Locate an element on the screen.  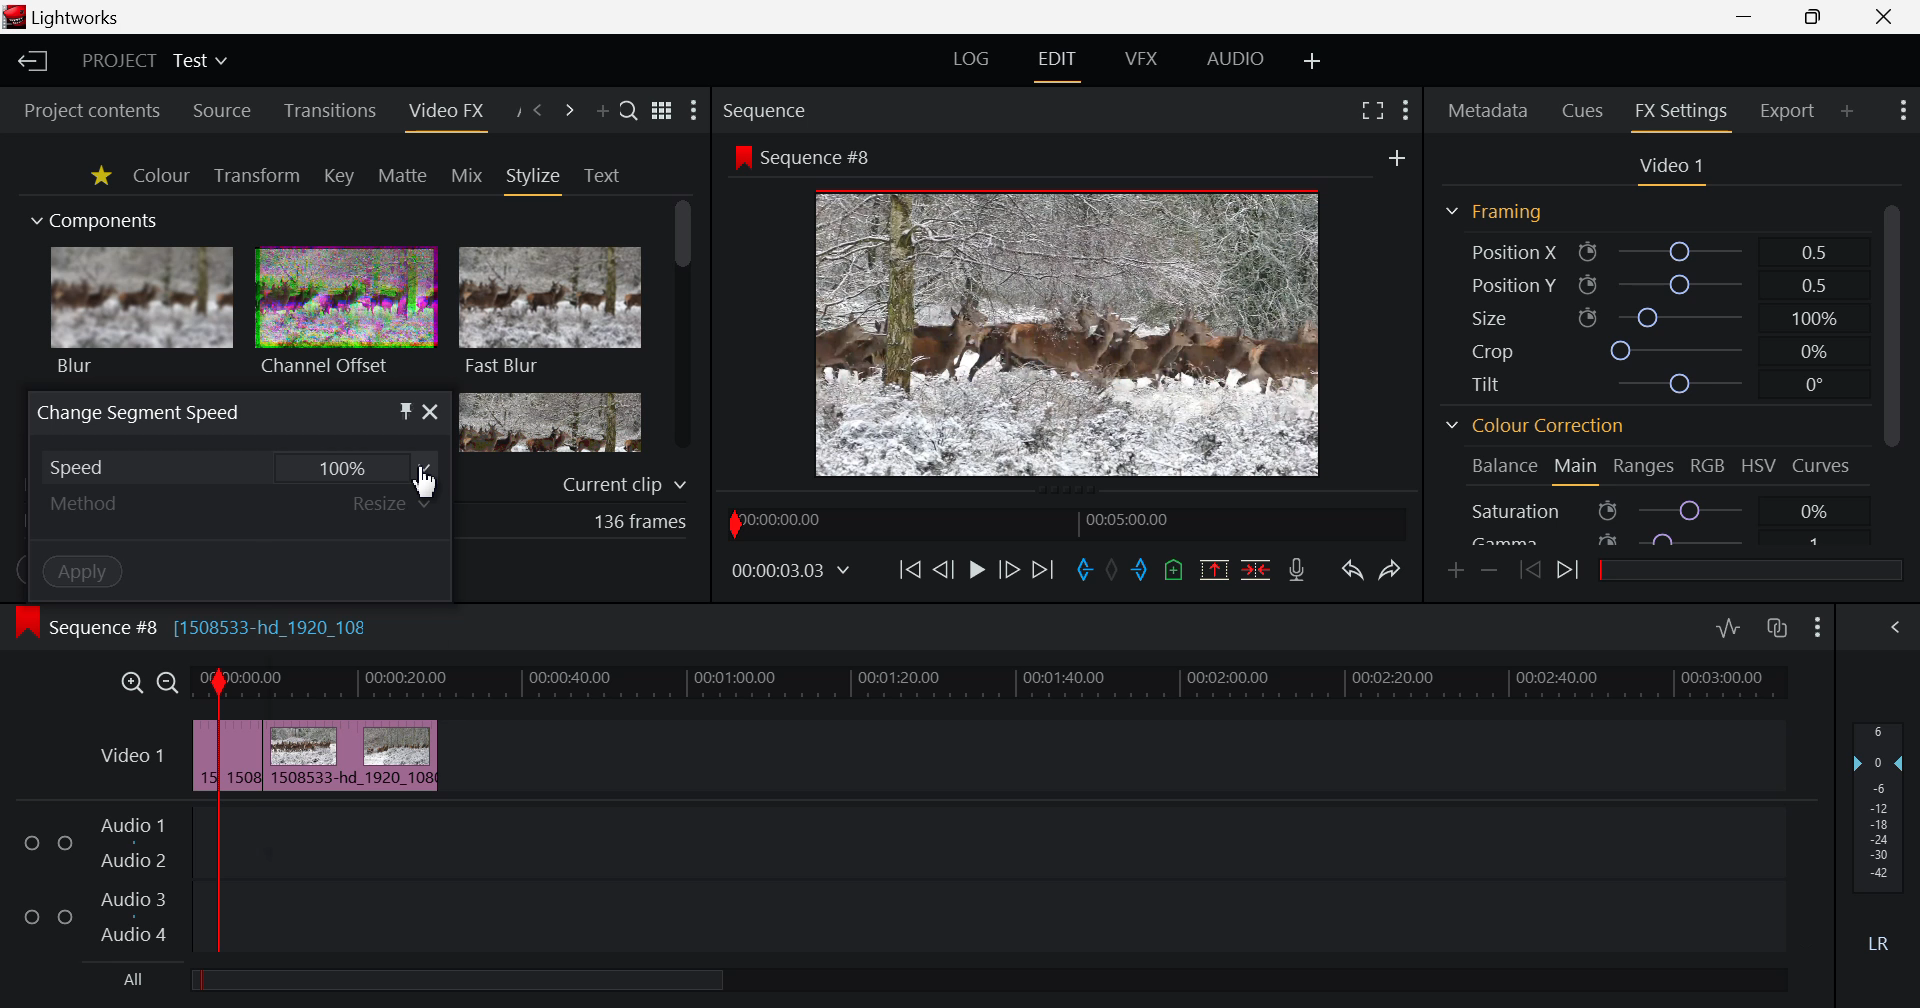
Toggle audio levels editing is located at coordinates (1728, 628).